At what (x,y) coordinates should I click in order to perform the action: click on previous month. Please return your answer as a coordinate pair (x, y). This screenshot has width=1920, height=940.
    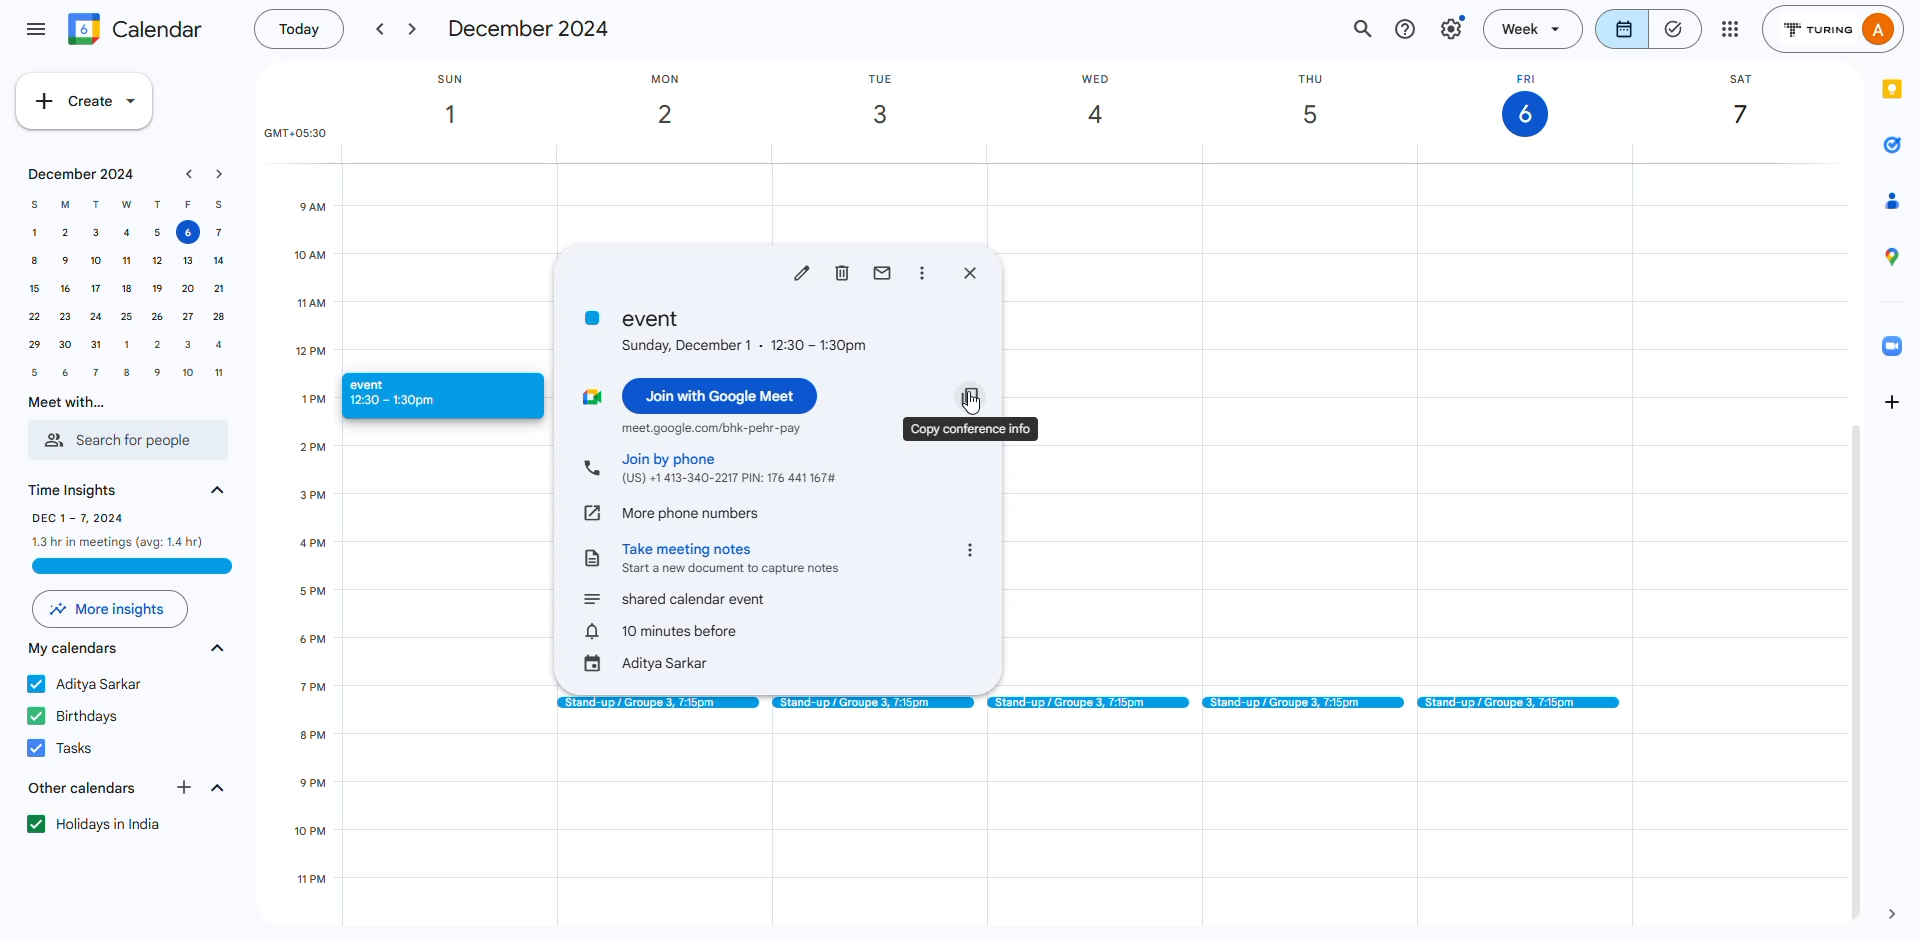
    Looking at the image, I should click on (189, 175).